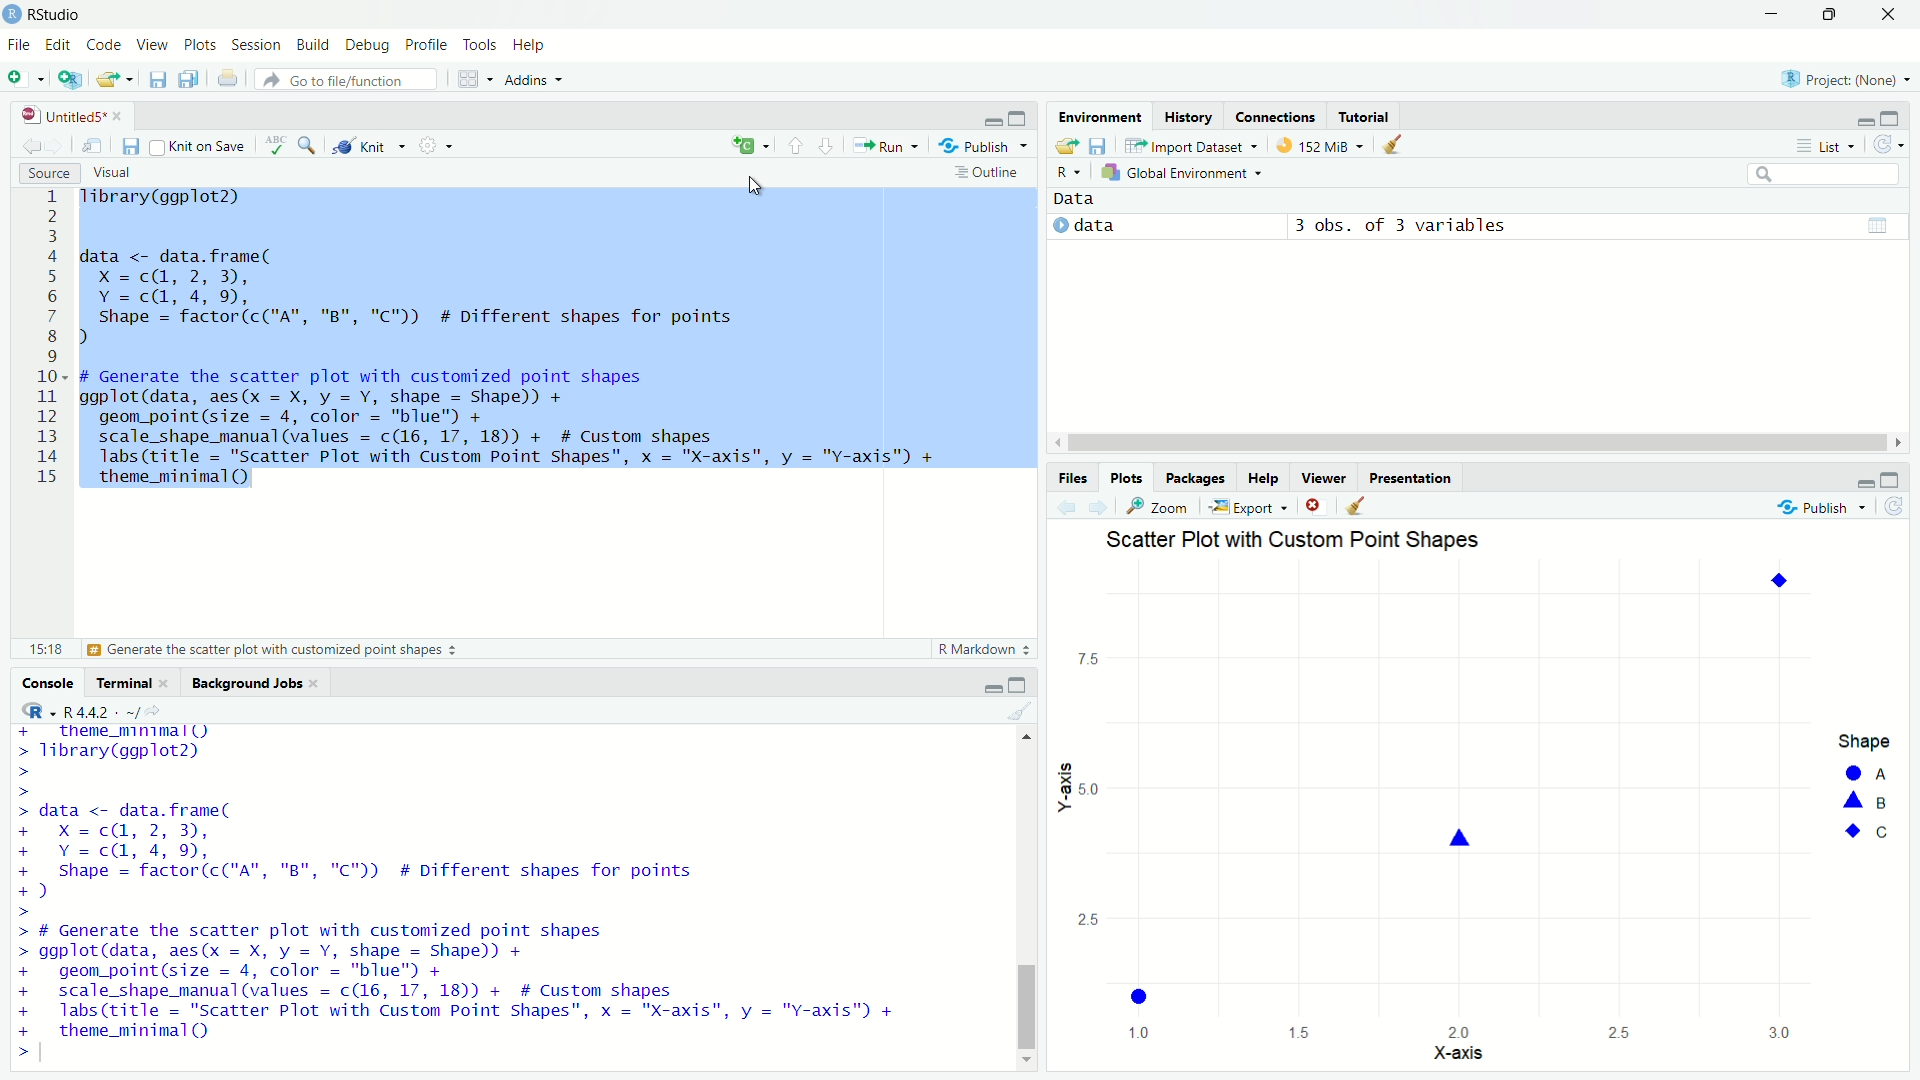 This screenshot has height=1080, width=1920. What do you see at coordinates (61, 116) in the screenshot?
I see `Untitled5*` at bounding box center [61, 116].